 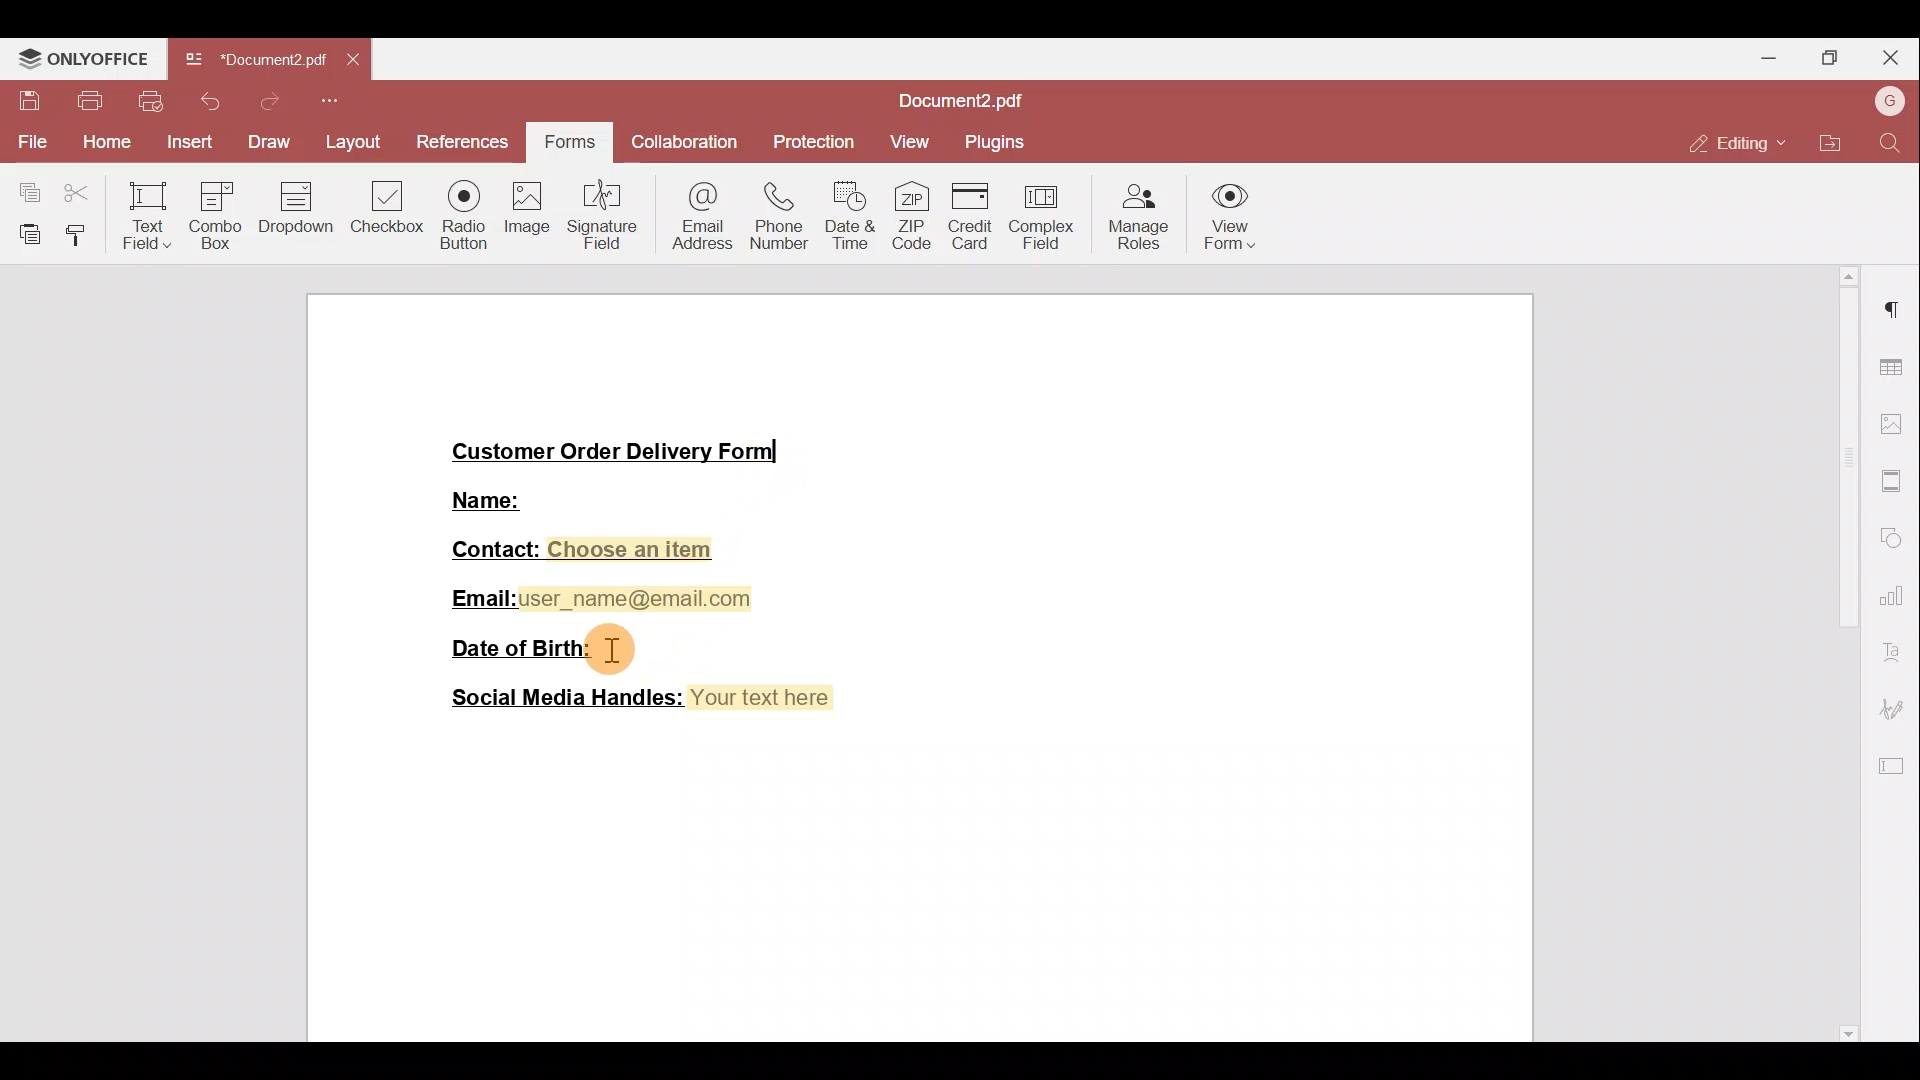 I want to click on References, so click(x=467, y=143).